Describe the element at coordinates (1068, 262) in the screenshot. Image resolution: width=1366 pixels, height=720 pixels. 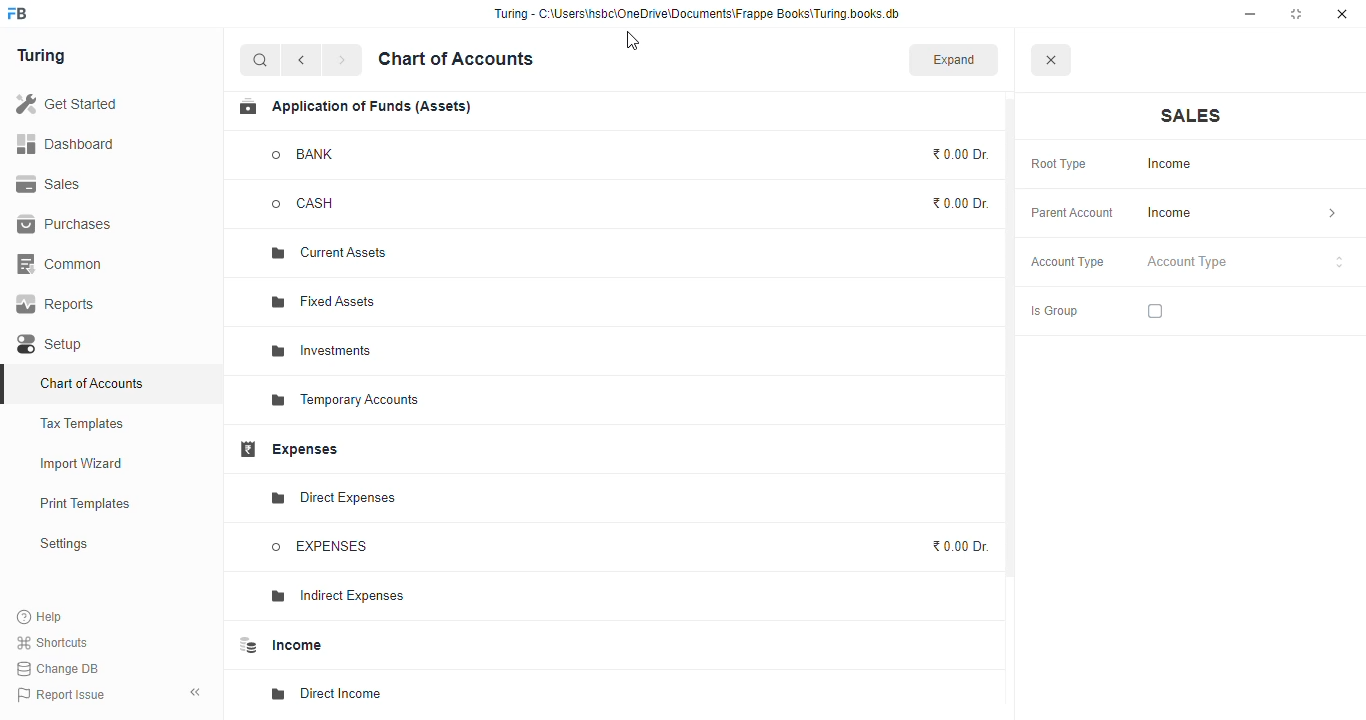
I see `account type` at that location.